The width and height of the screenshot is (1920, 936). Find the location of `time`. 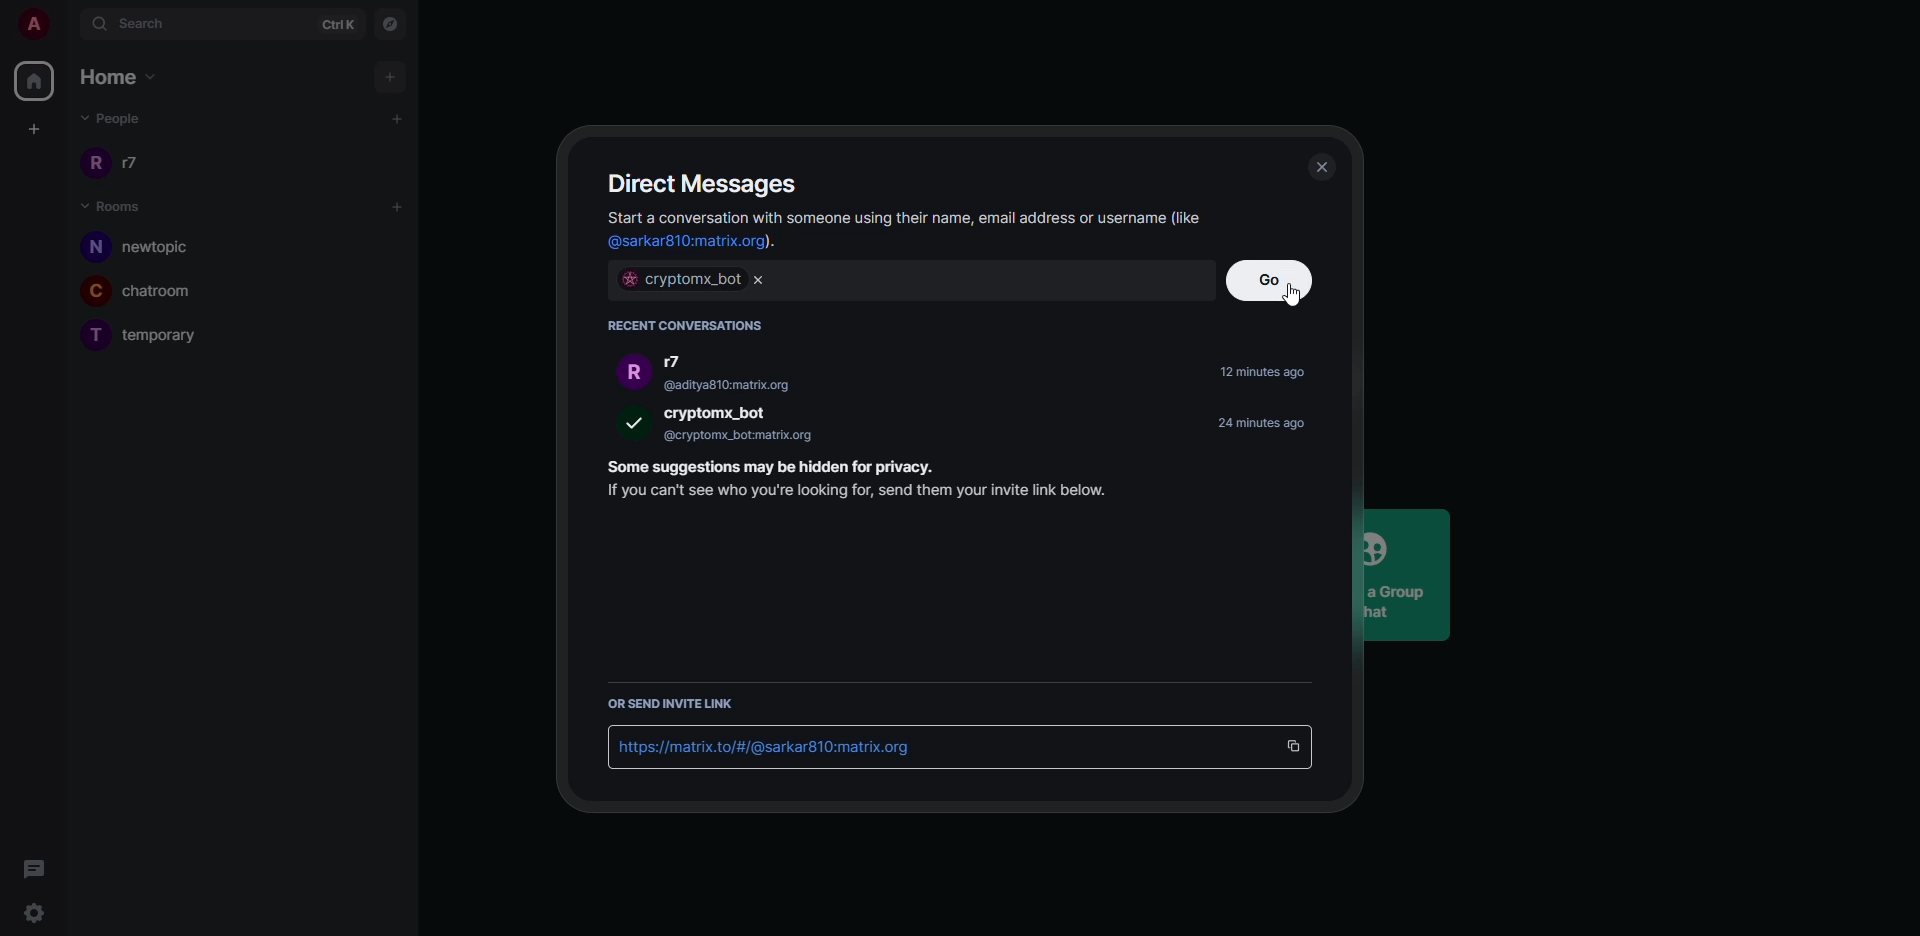

time is located at coordinates (1265, 373).